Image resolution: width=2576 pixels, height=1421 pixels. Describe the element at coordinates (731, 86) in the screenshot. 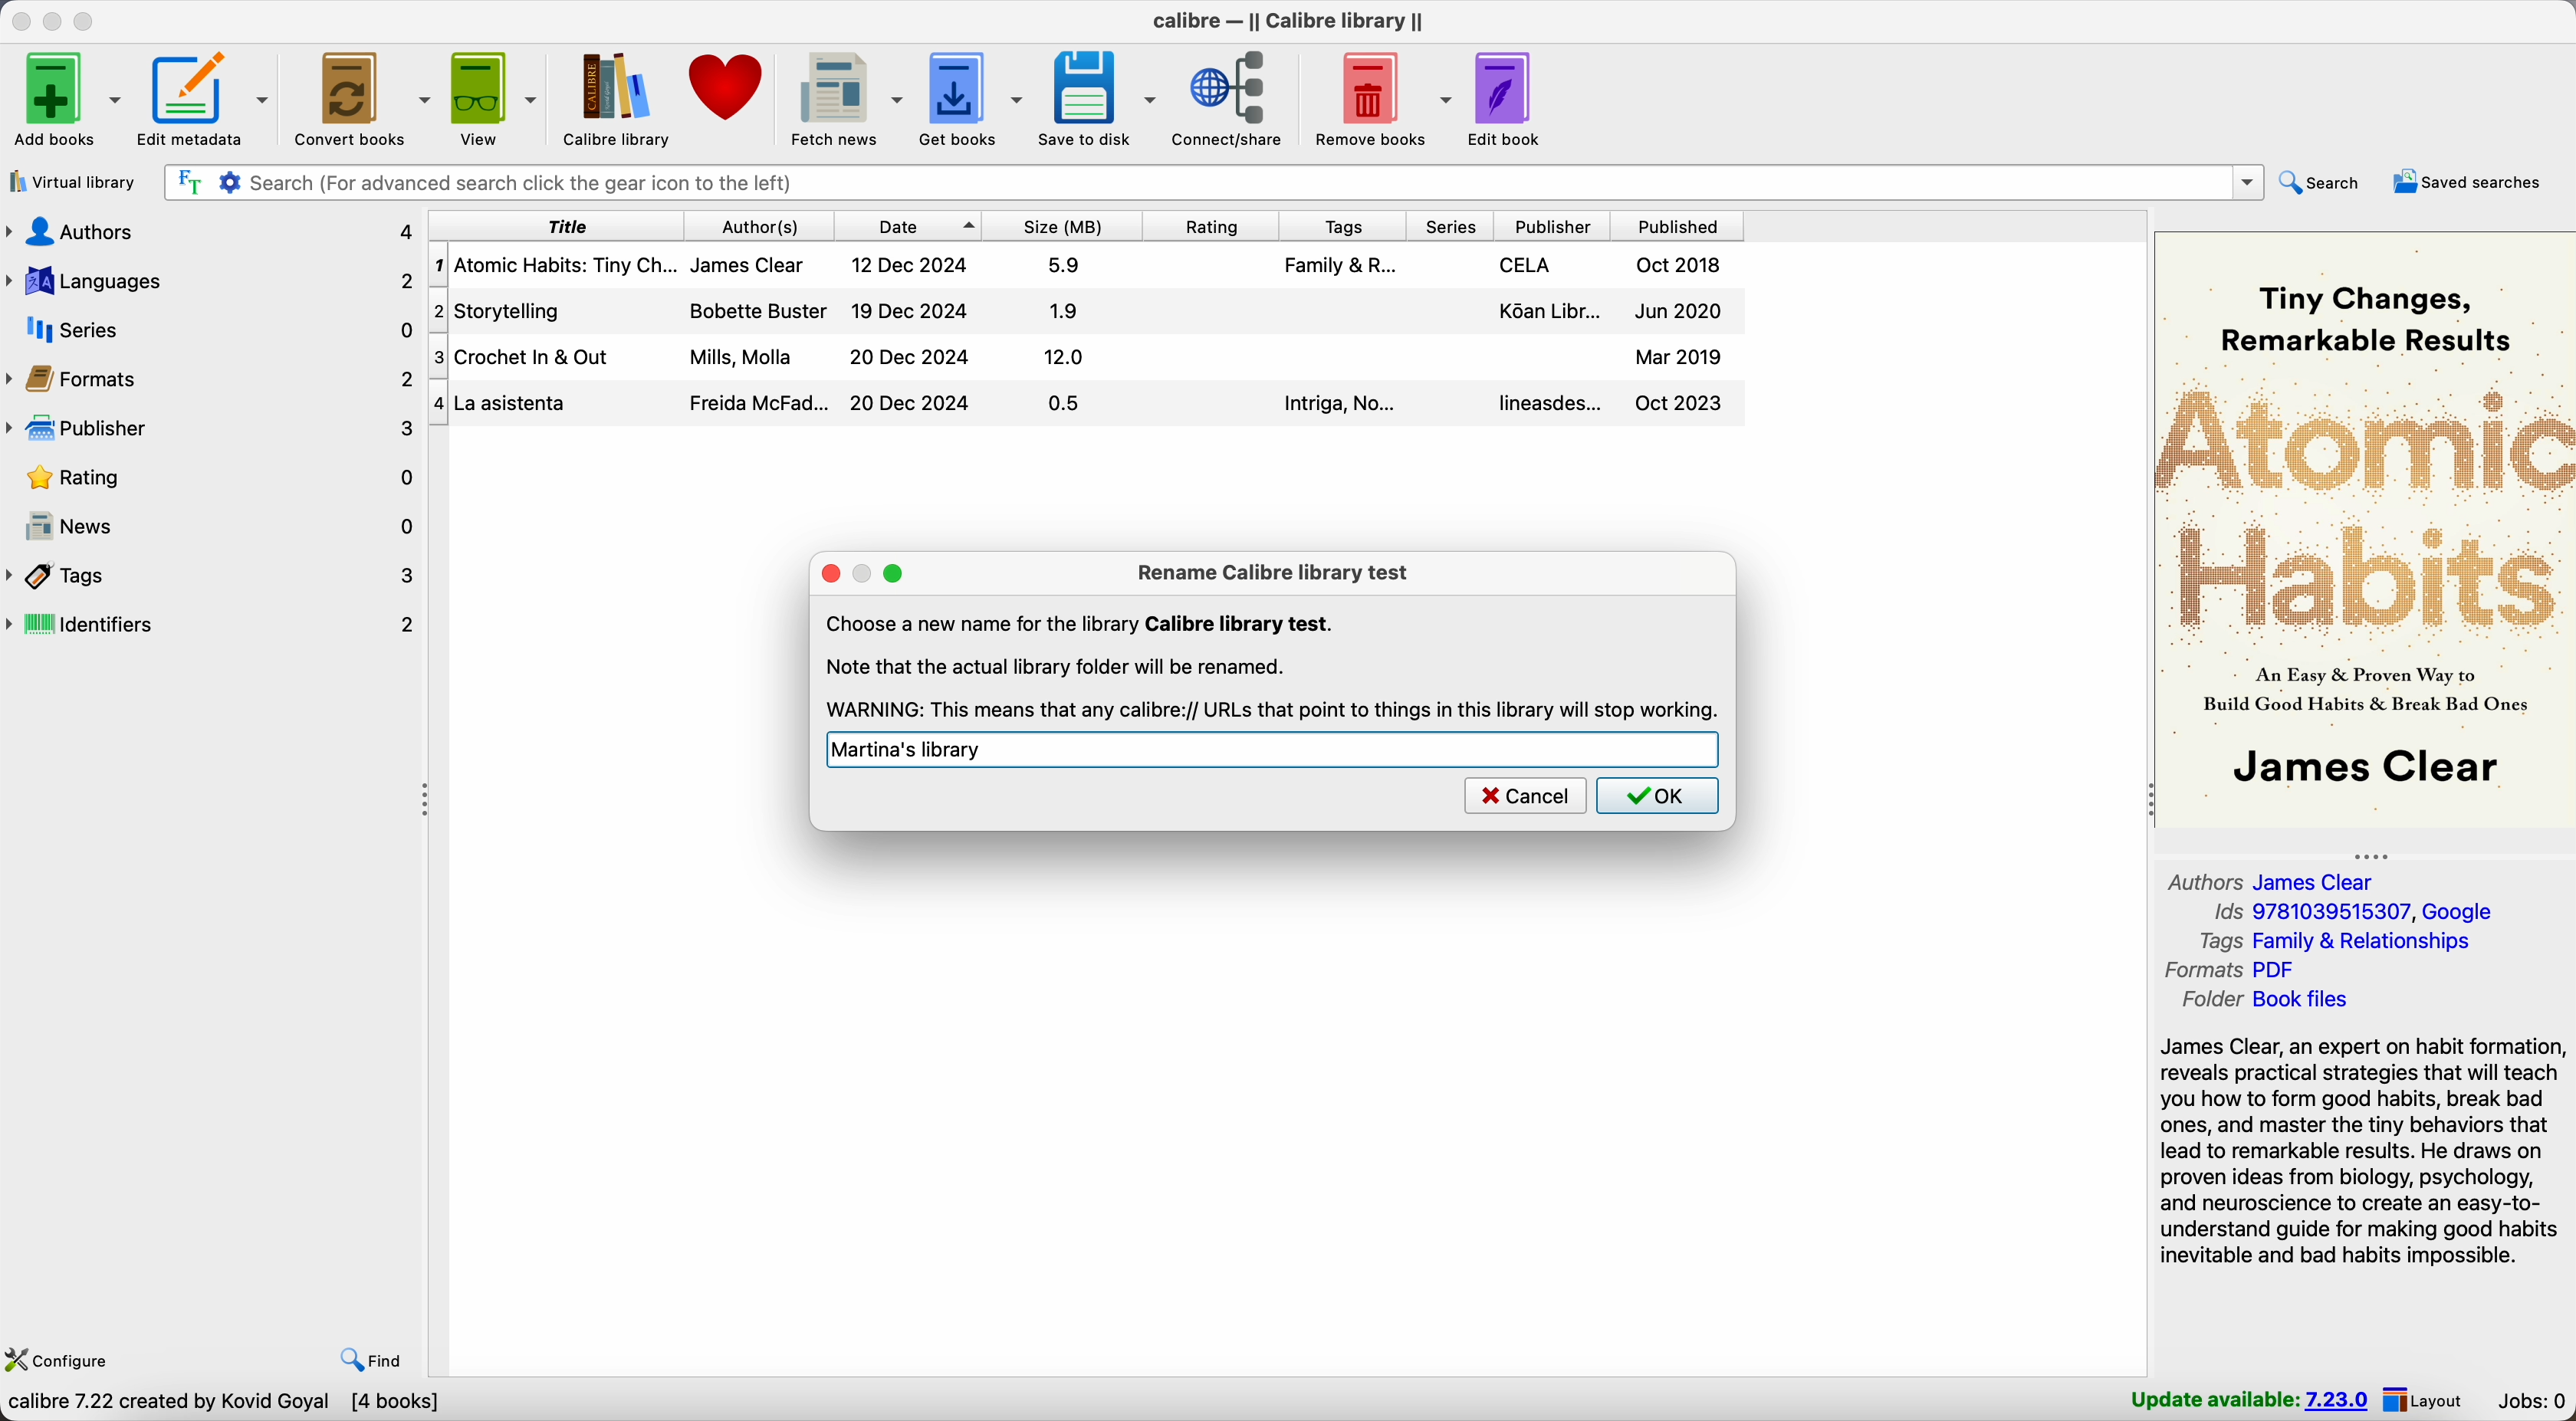

I see `donate` at that location.